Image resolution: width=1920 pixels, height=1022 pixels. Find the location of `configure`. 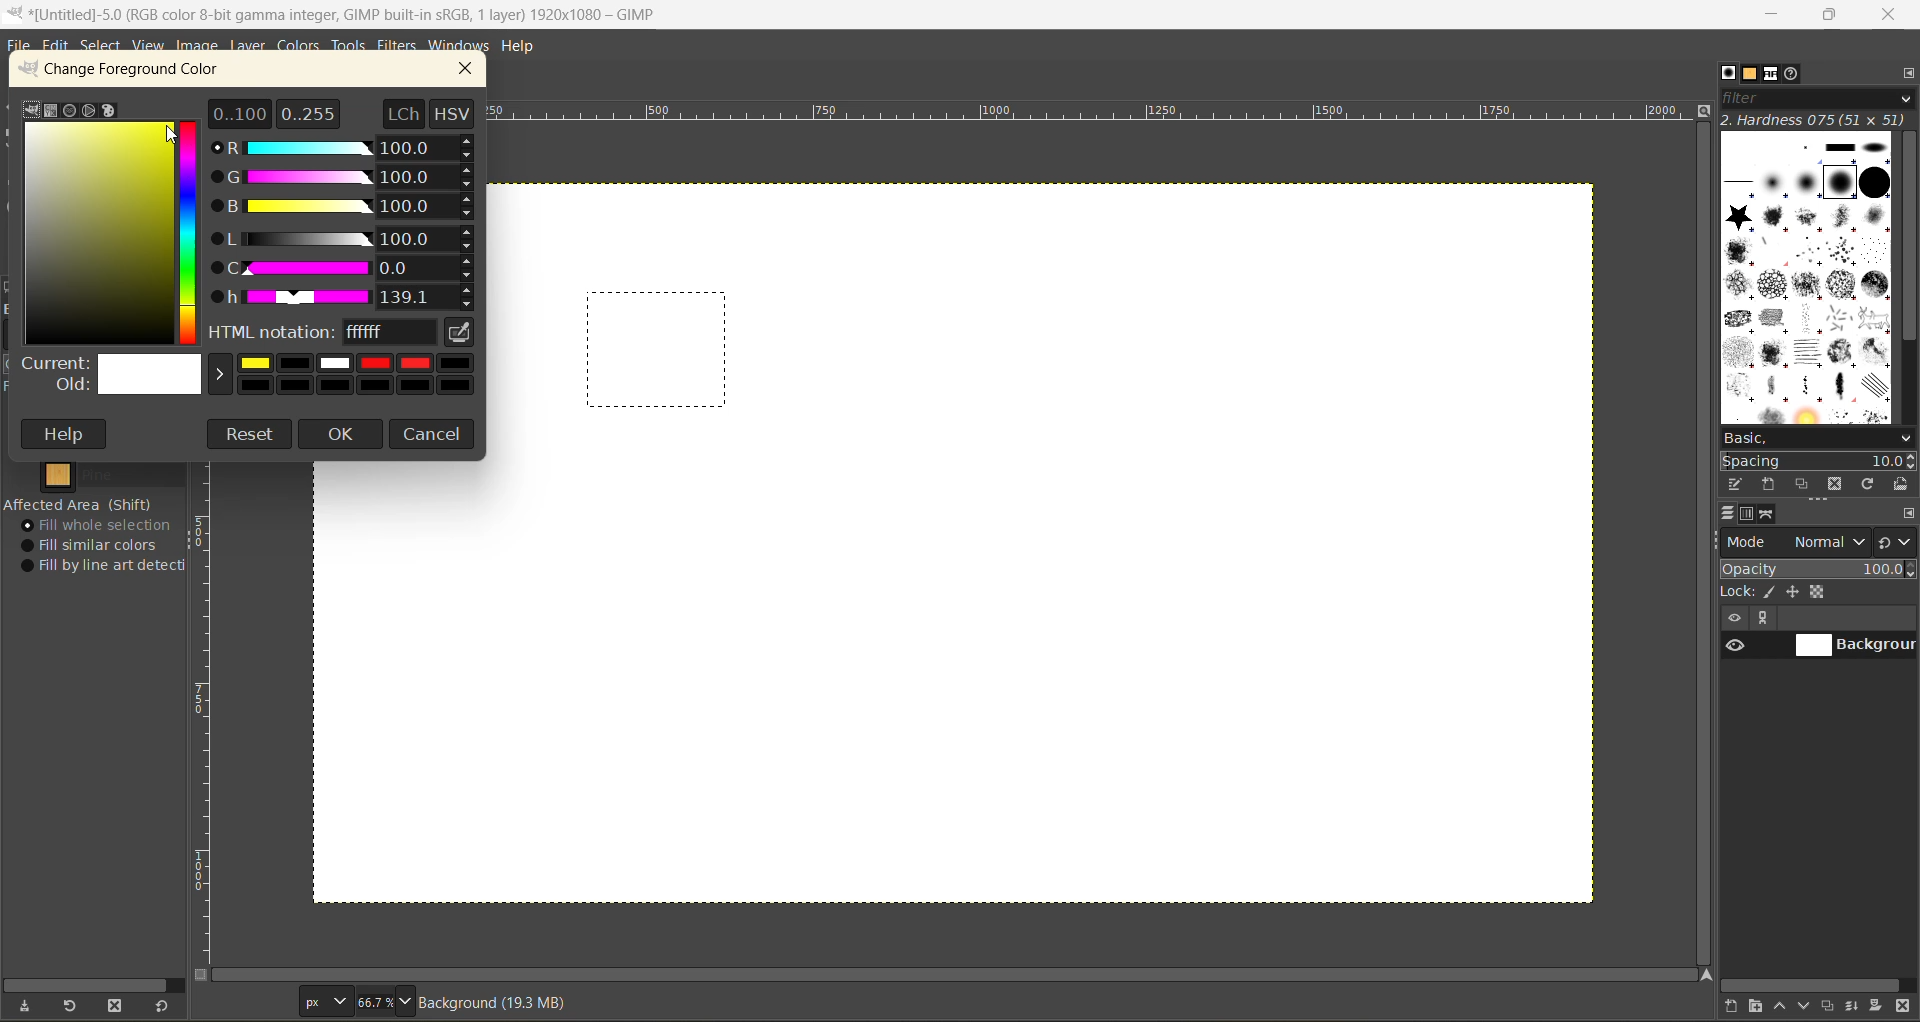

configure is located at coordinates (1907, 515).